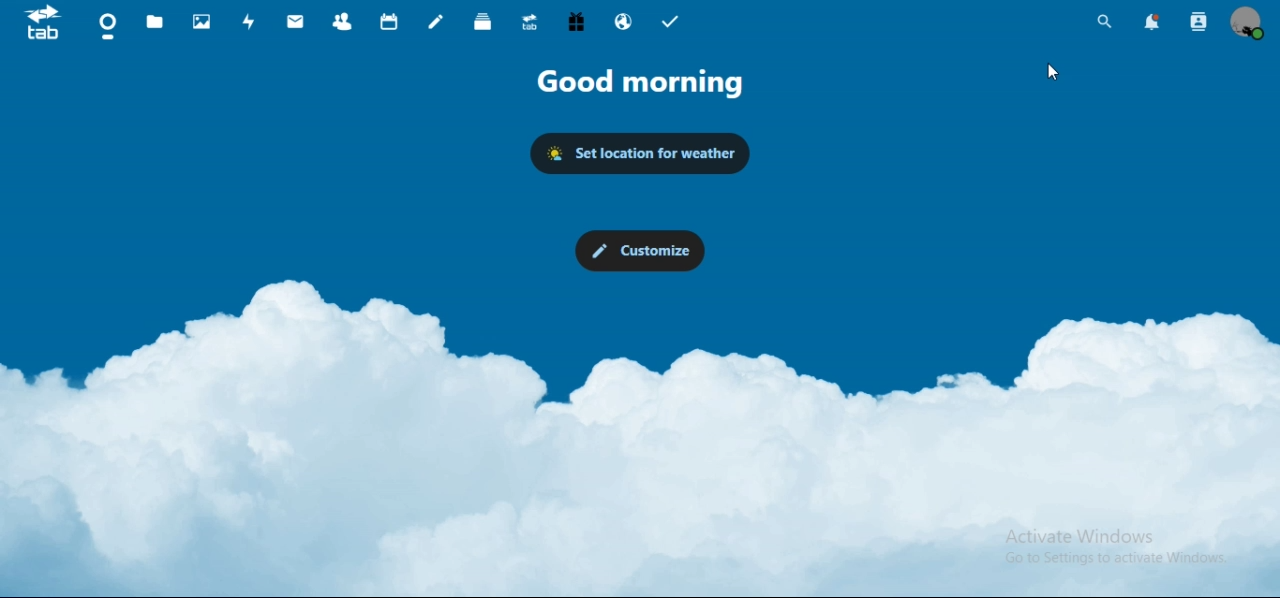 The height and width of the screenshot is (598, 1280). I want to click on activity, so click(249, 23).